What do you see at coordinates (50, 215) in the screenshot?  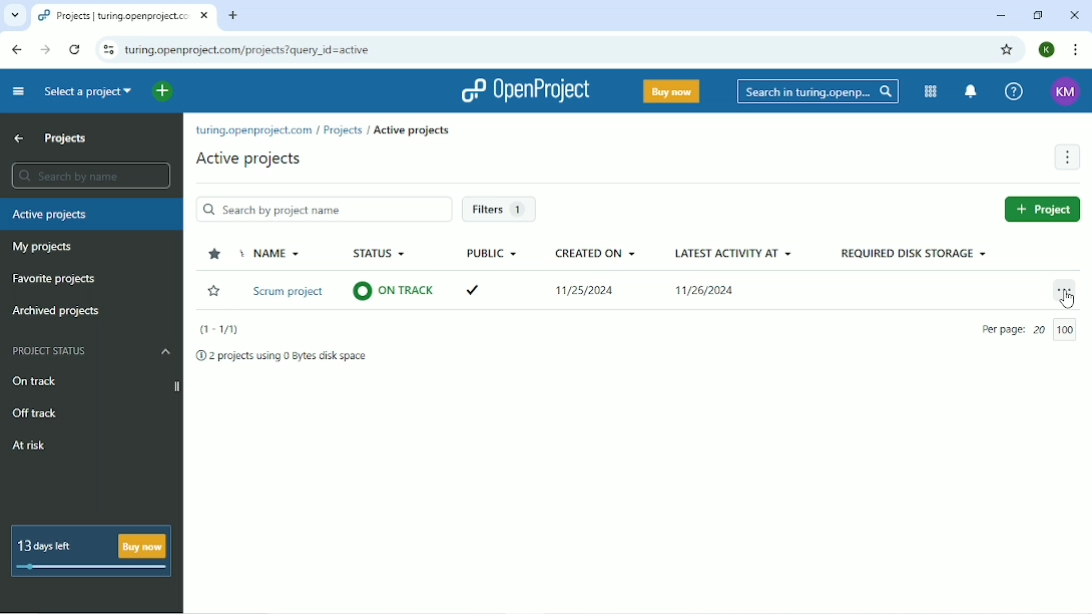 I see `Active projects` at bounding box center [50, 215].